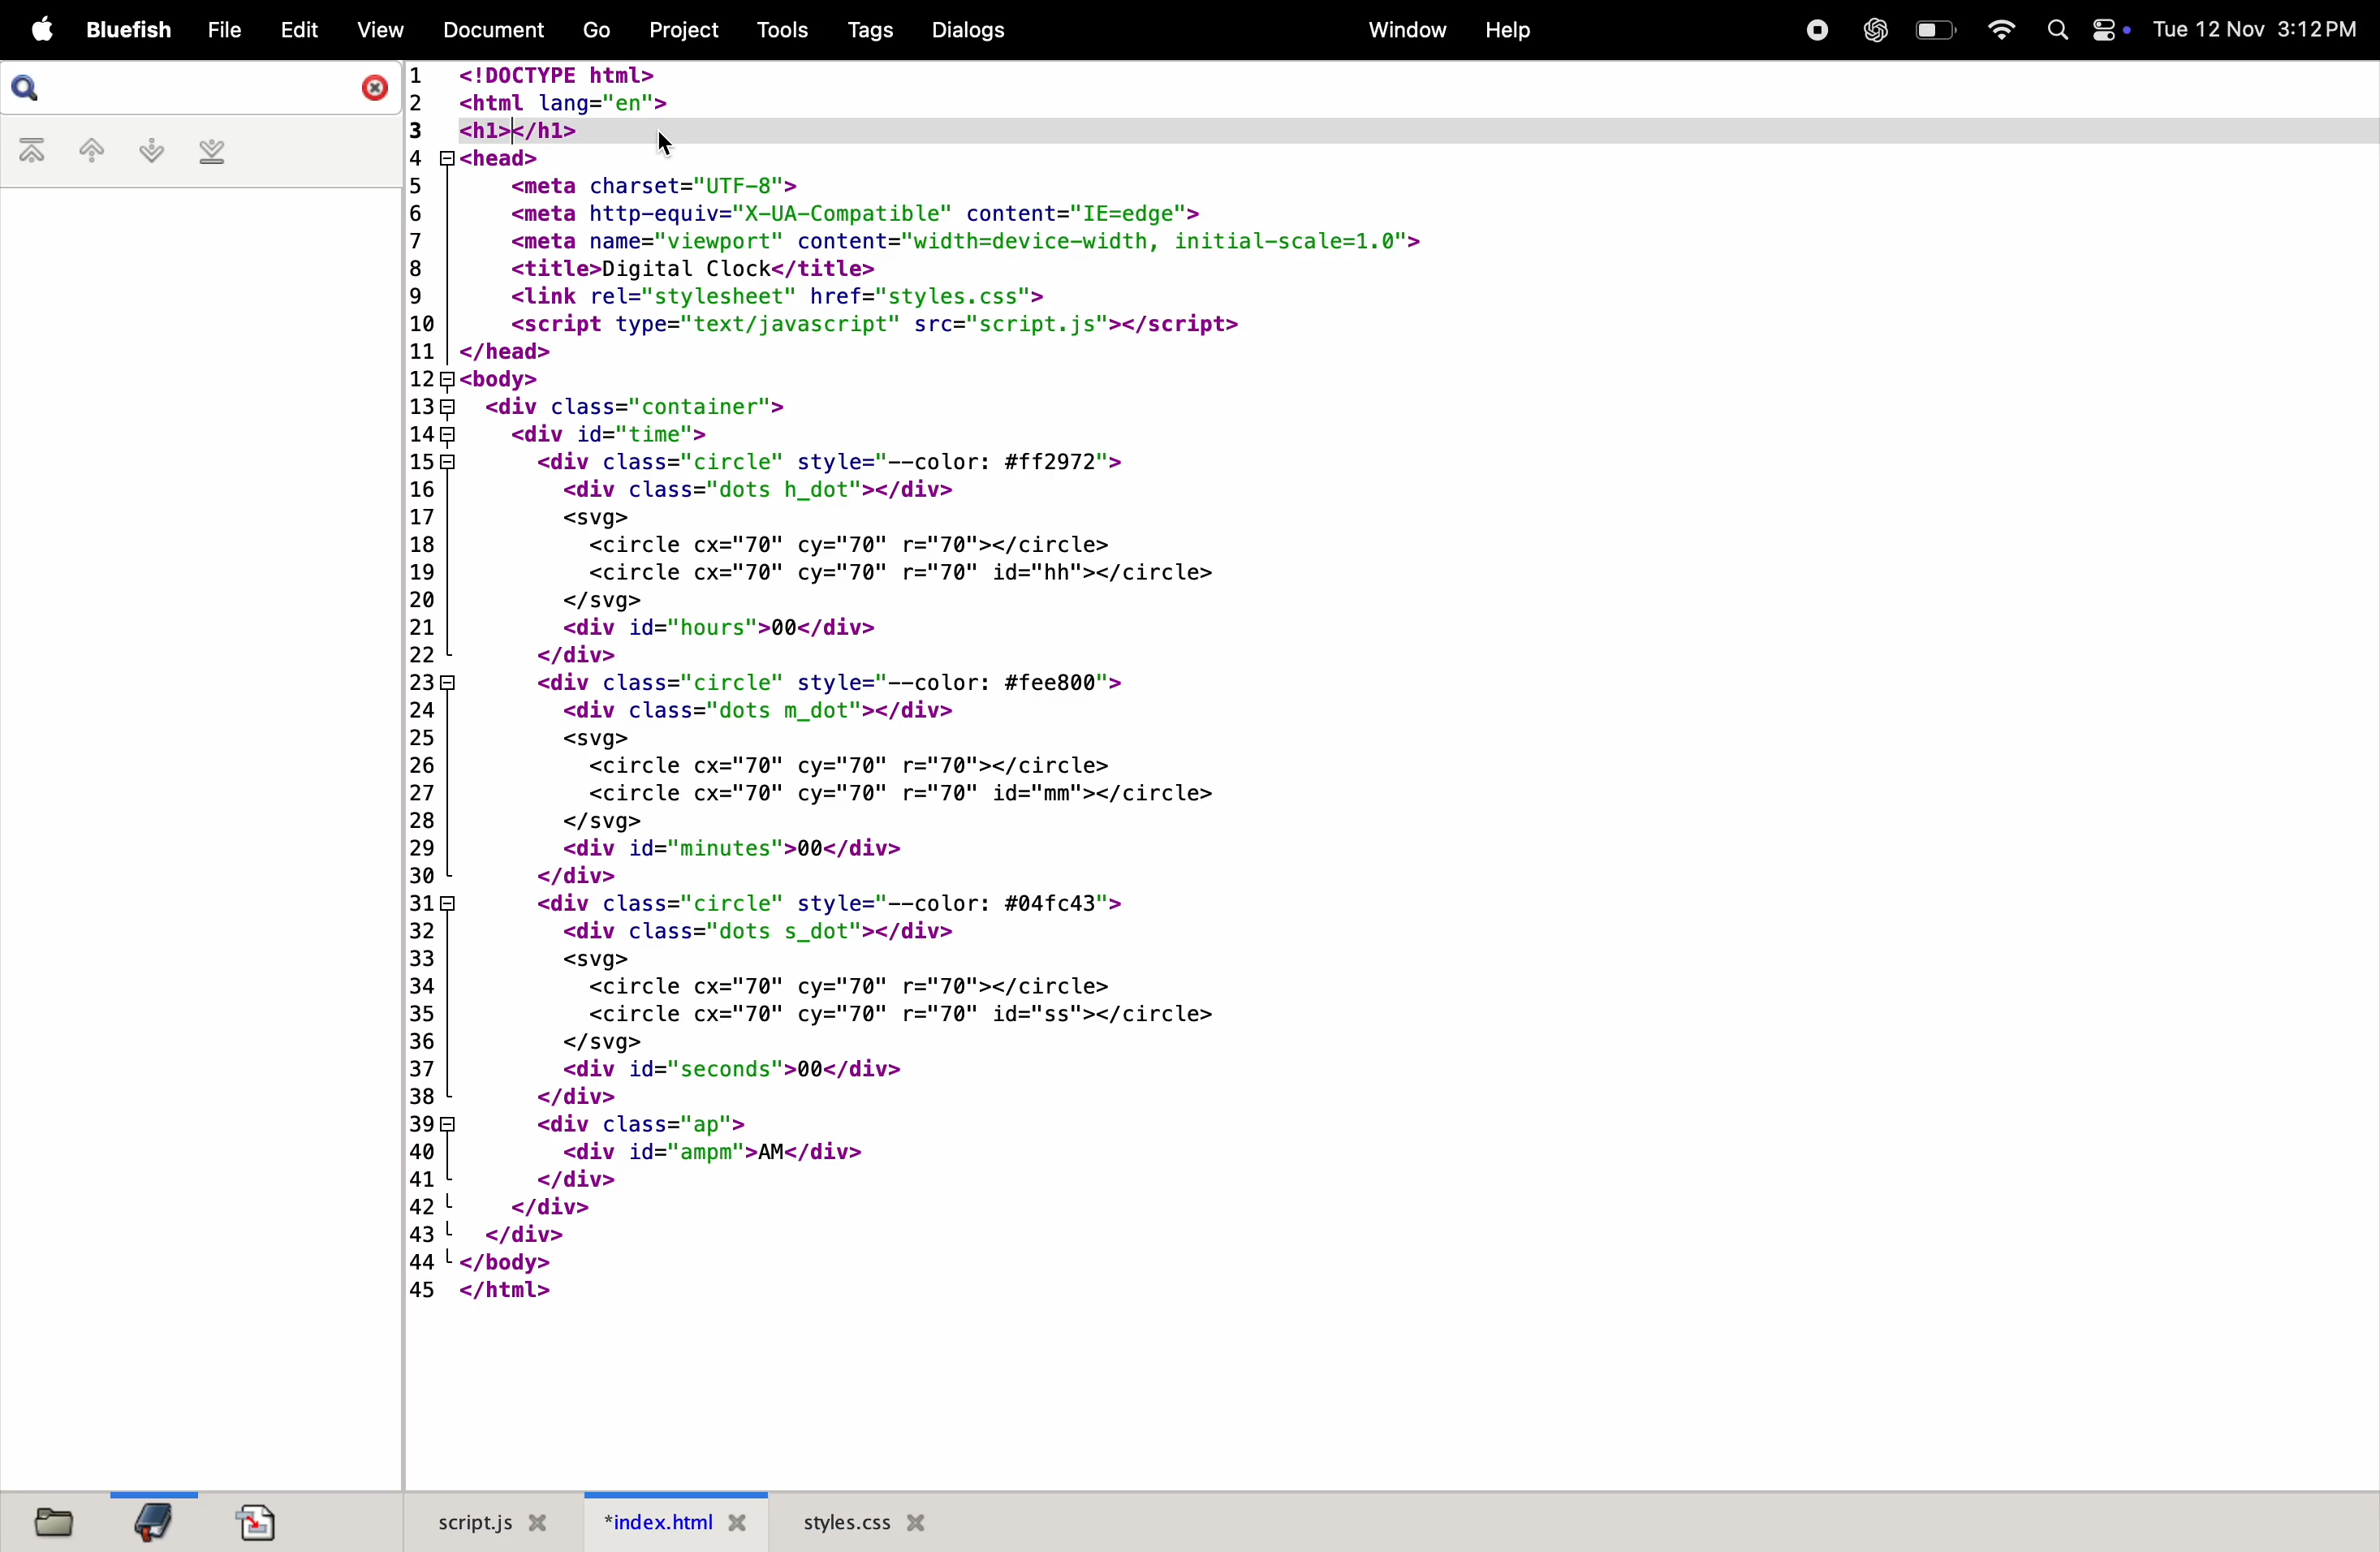 This screenshot has width=2380, height=1552. I want to click on dialogs, so click(967, 30).